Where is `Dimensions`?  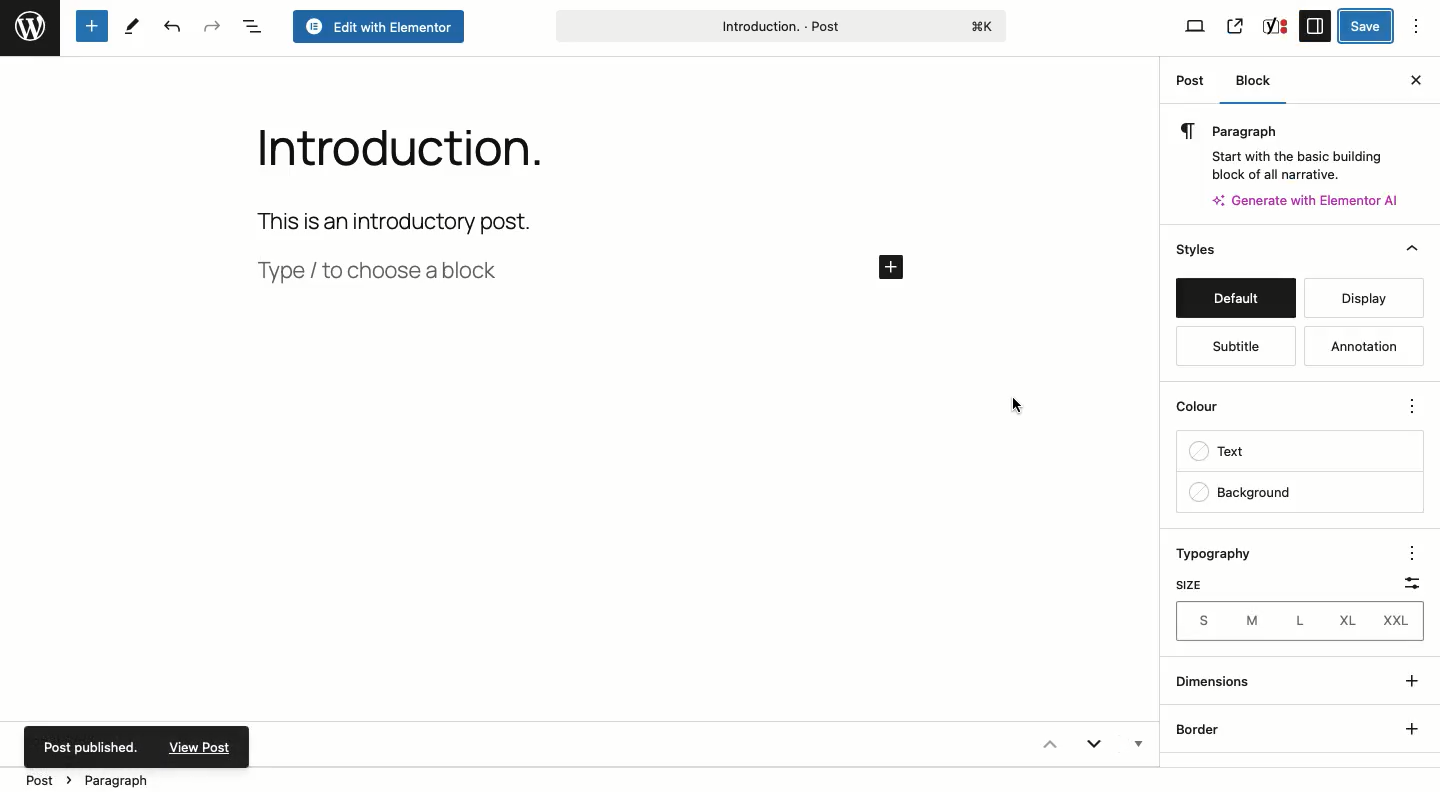 Dimensions is located at coordinates (1218, 681).